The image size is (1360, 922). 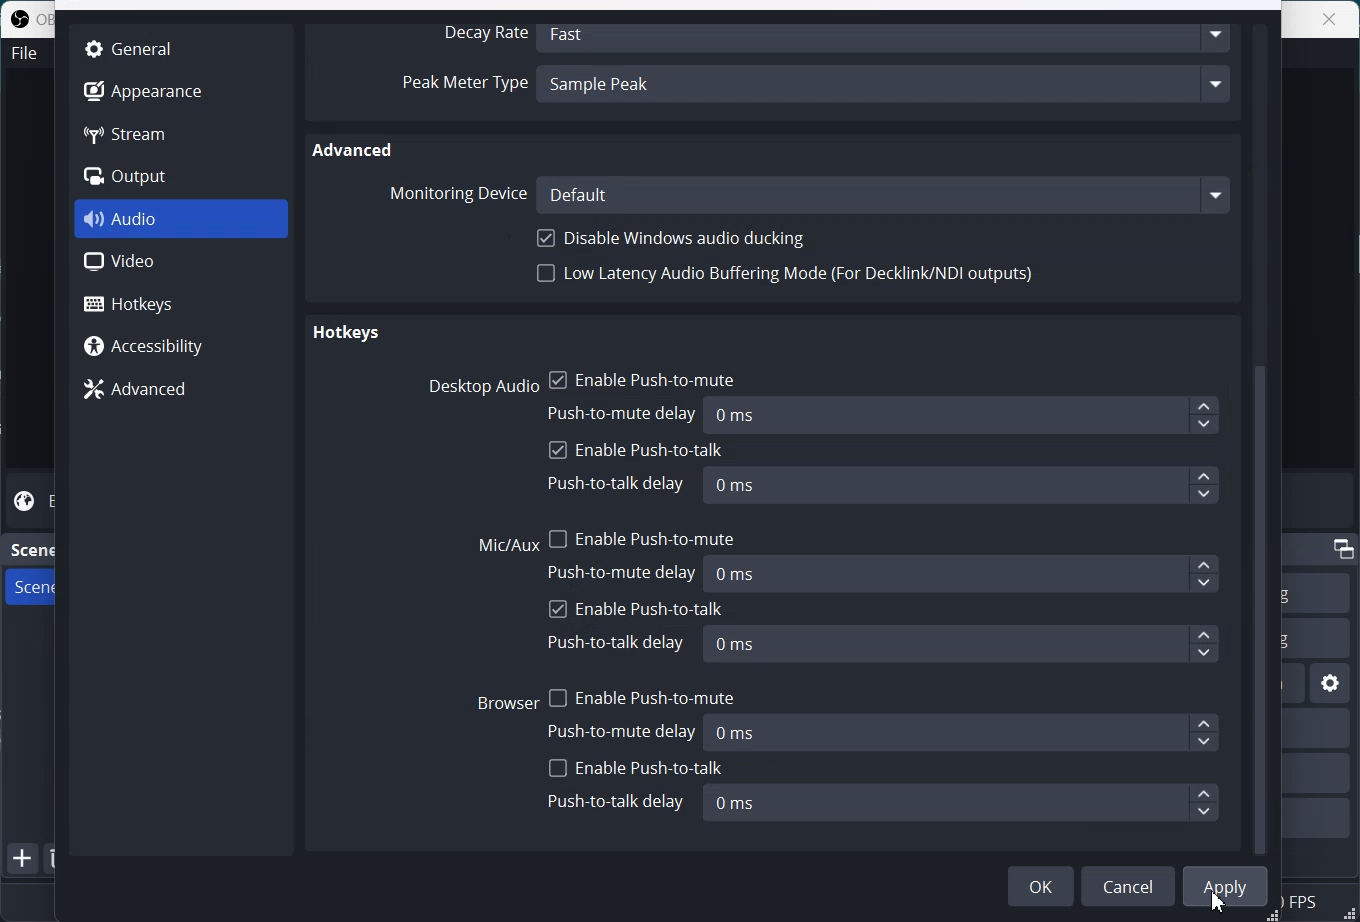 I want to click on 0 ms, so click(x=964, y=416).